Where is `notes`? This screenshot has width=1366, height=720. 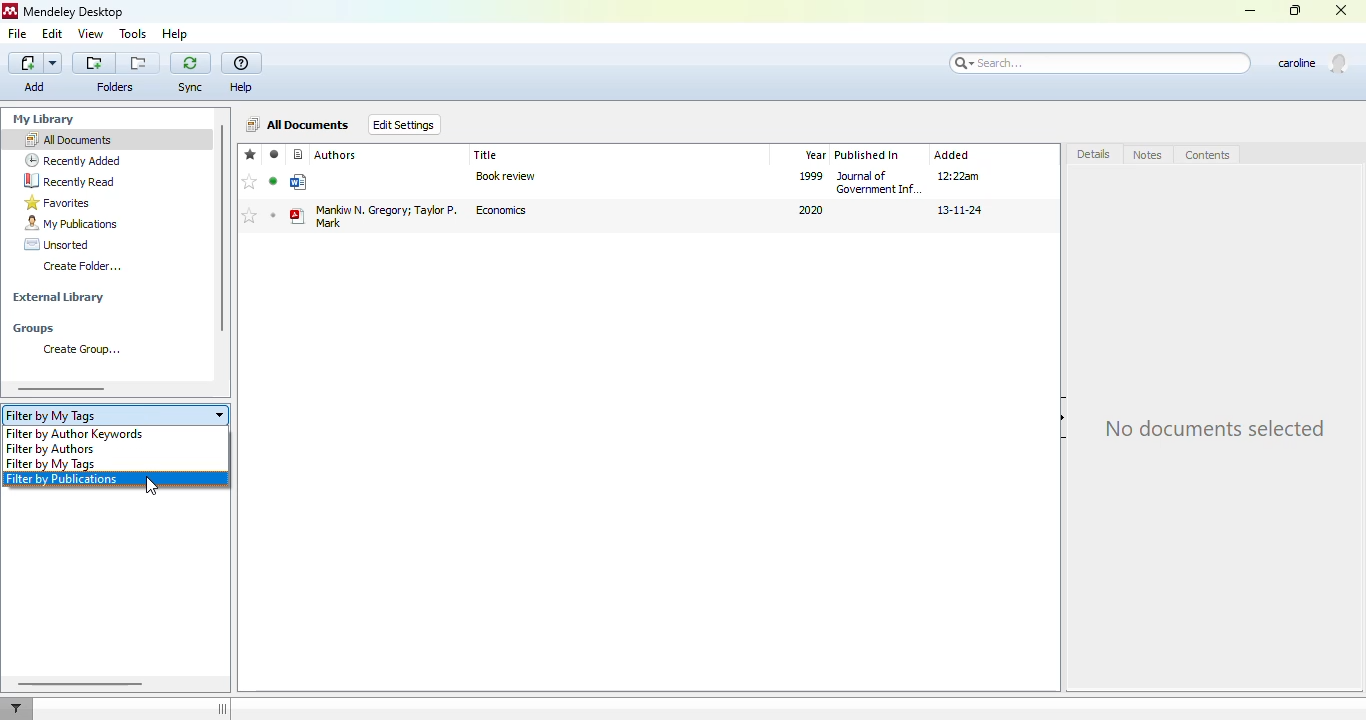 notes is located at coordinates (1147, 155).